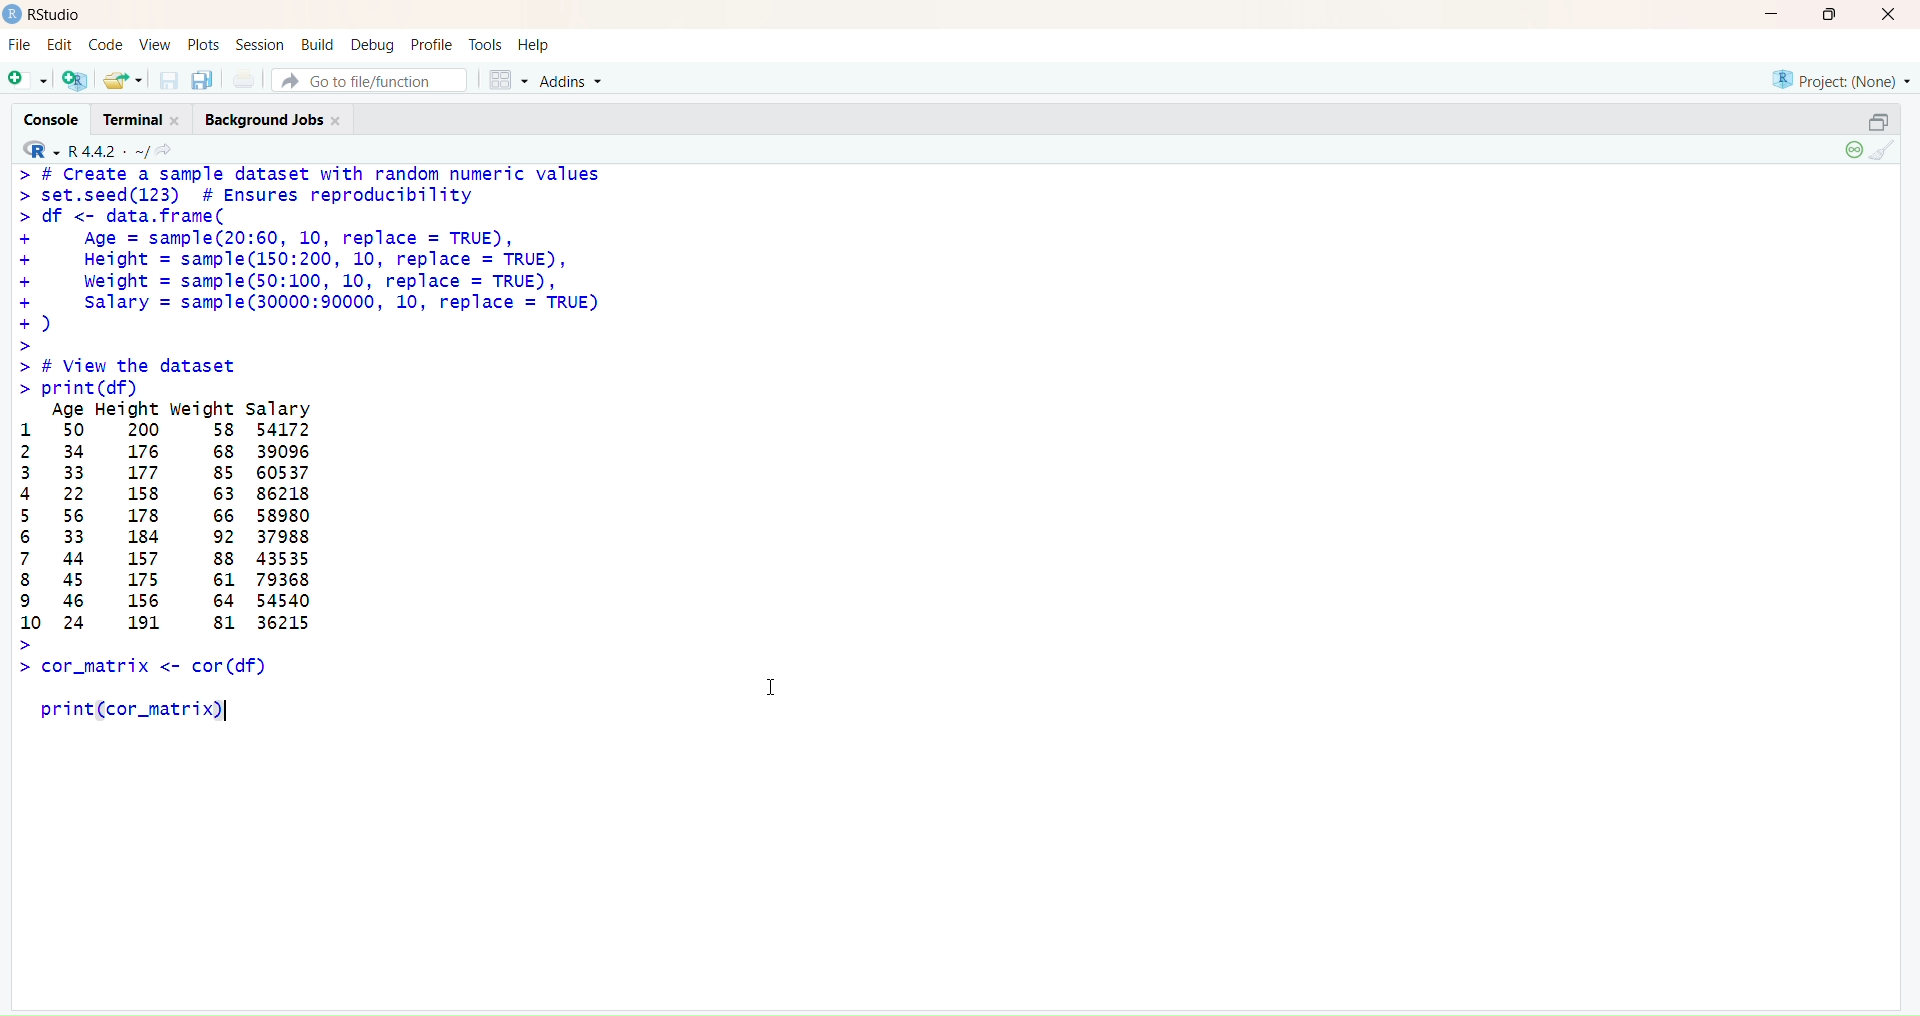  Describe the element at coordinates (134, 708) in the screenshot. I see `print(cor_matrix)|` at that location.